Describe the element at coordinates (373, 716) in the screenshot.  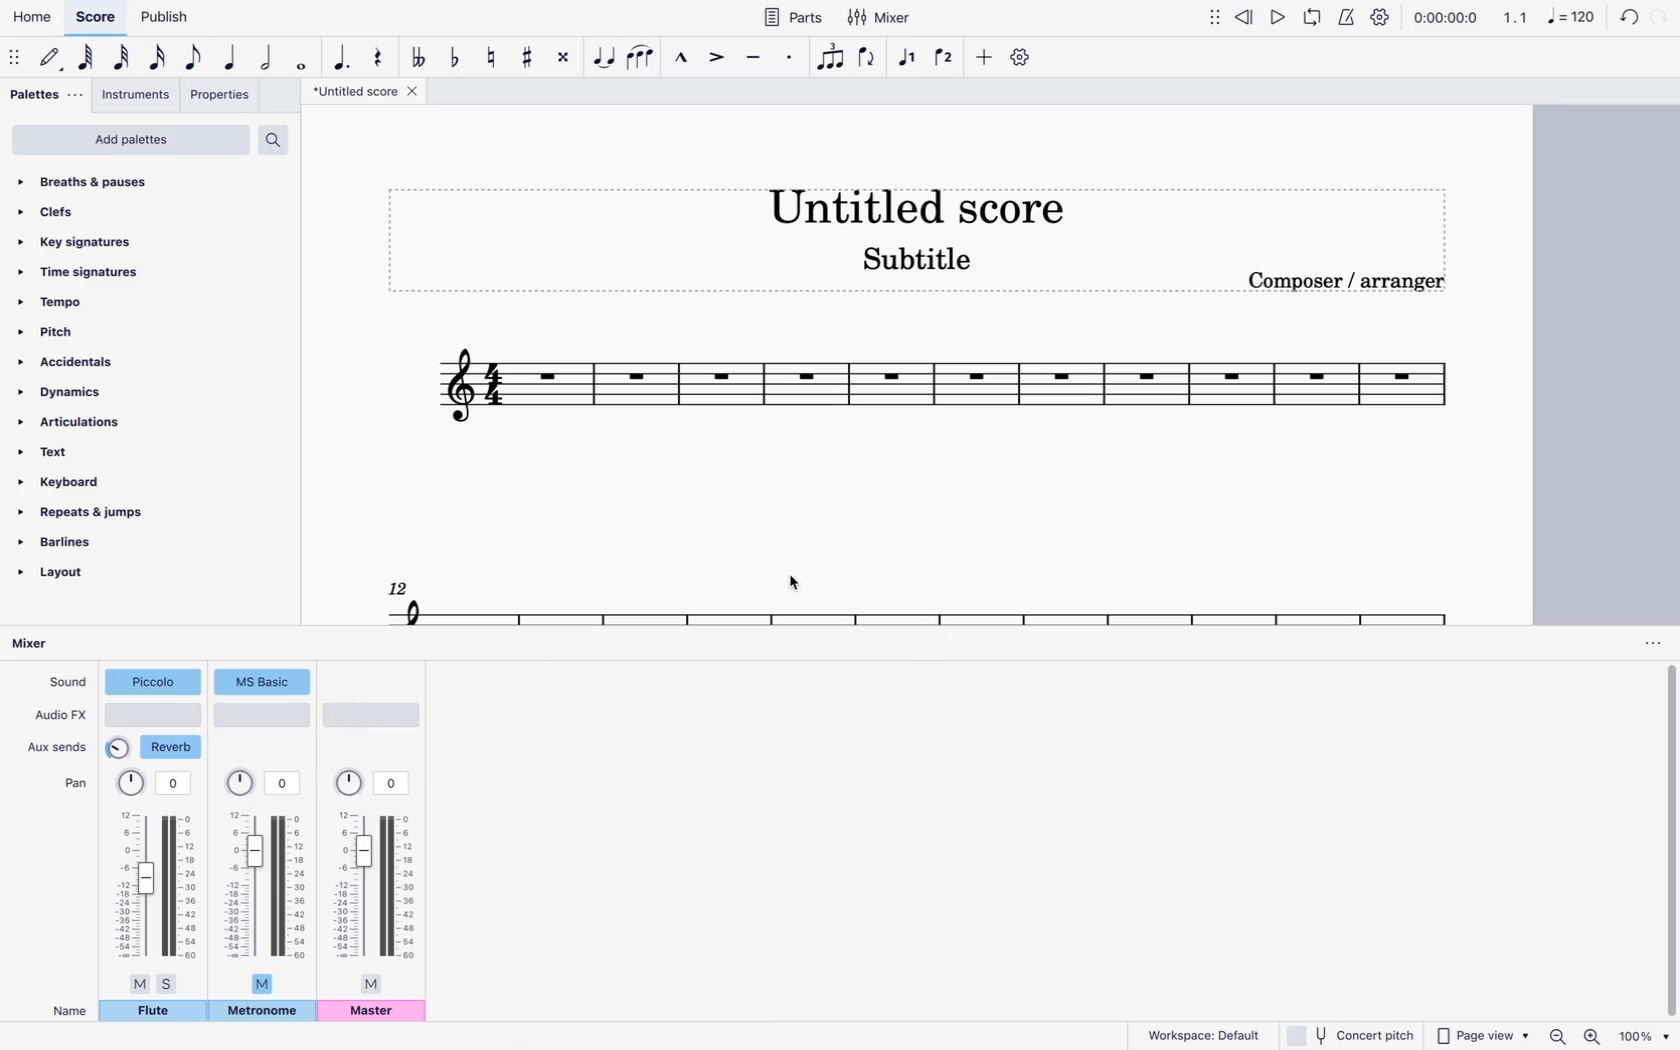
I see `audio type` at that location.